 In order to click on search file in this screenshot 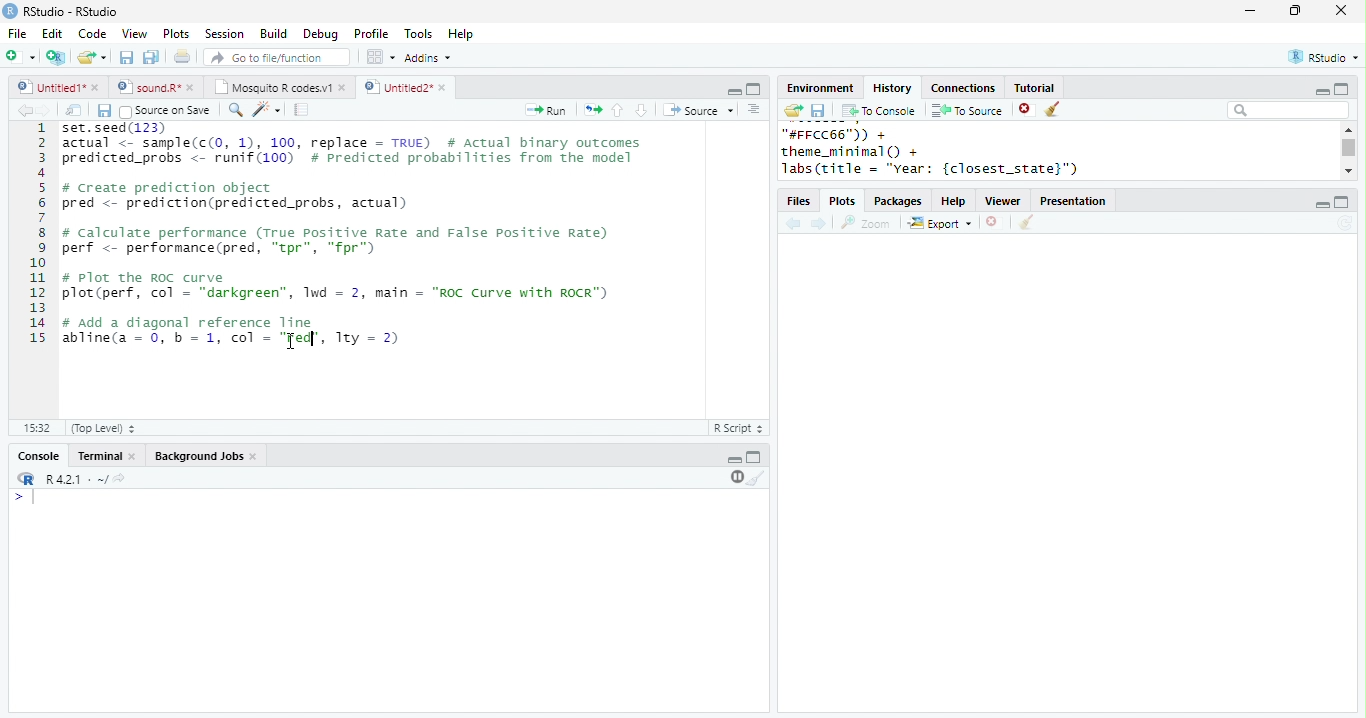, I will do `click(278, 57)`.